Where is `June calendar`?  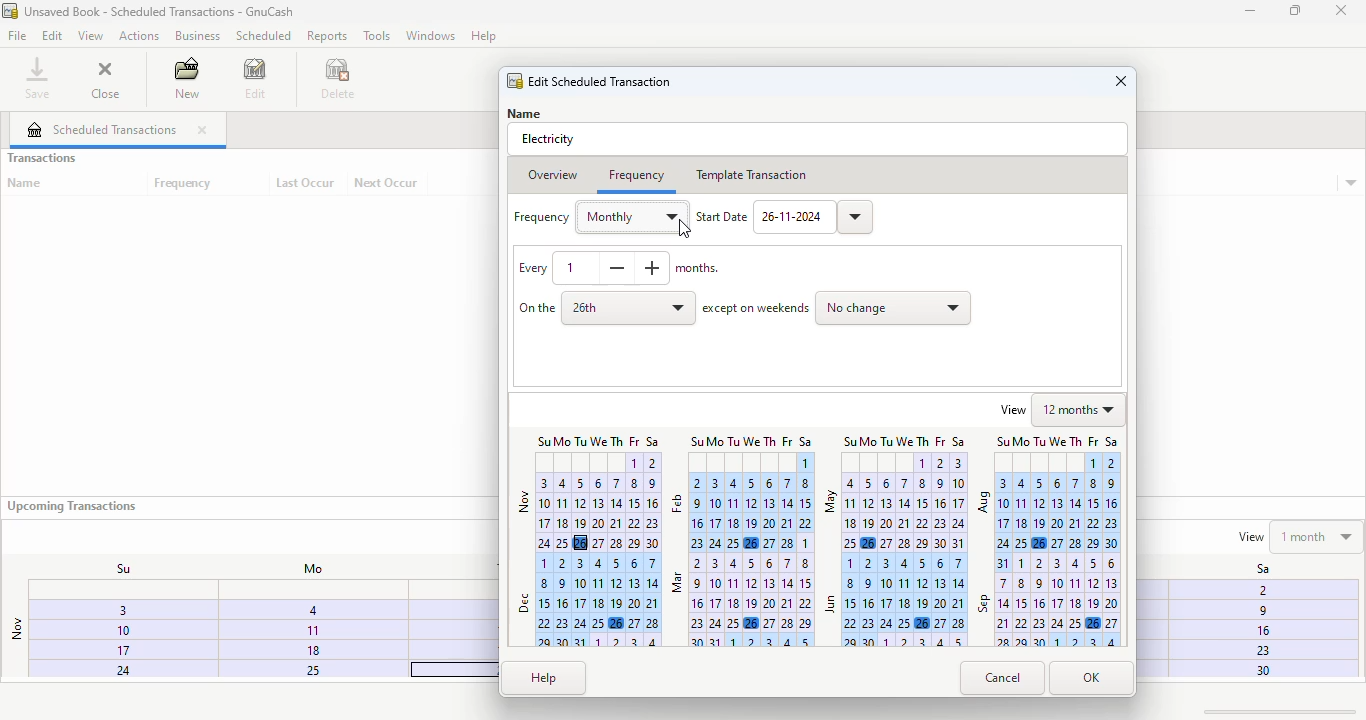 June calendar is located at coordinates (896, 600).